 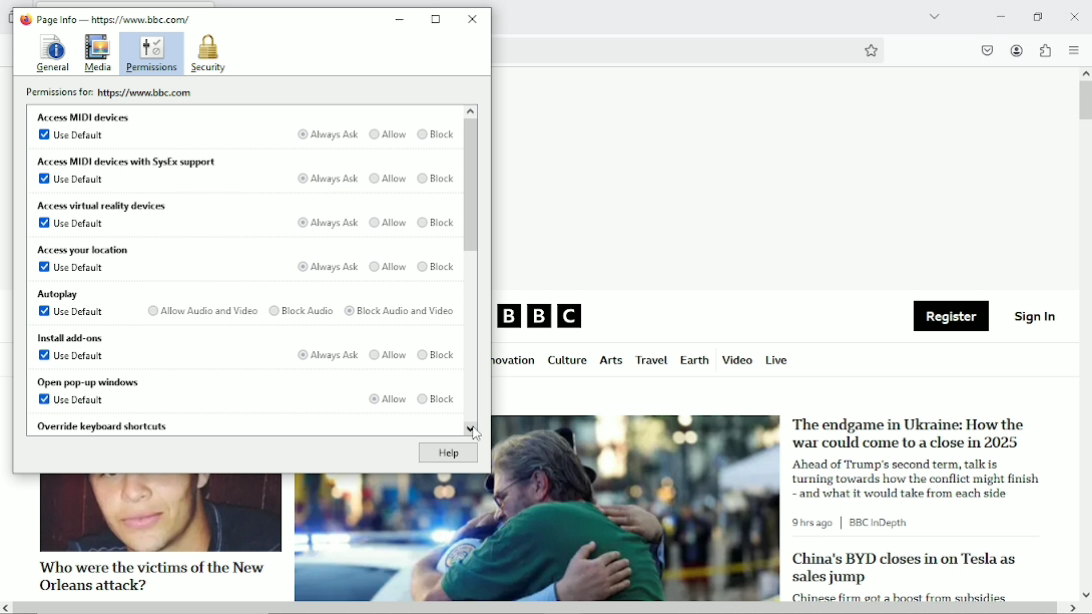 I want to click on Allow, so click(x=388, y=134).